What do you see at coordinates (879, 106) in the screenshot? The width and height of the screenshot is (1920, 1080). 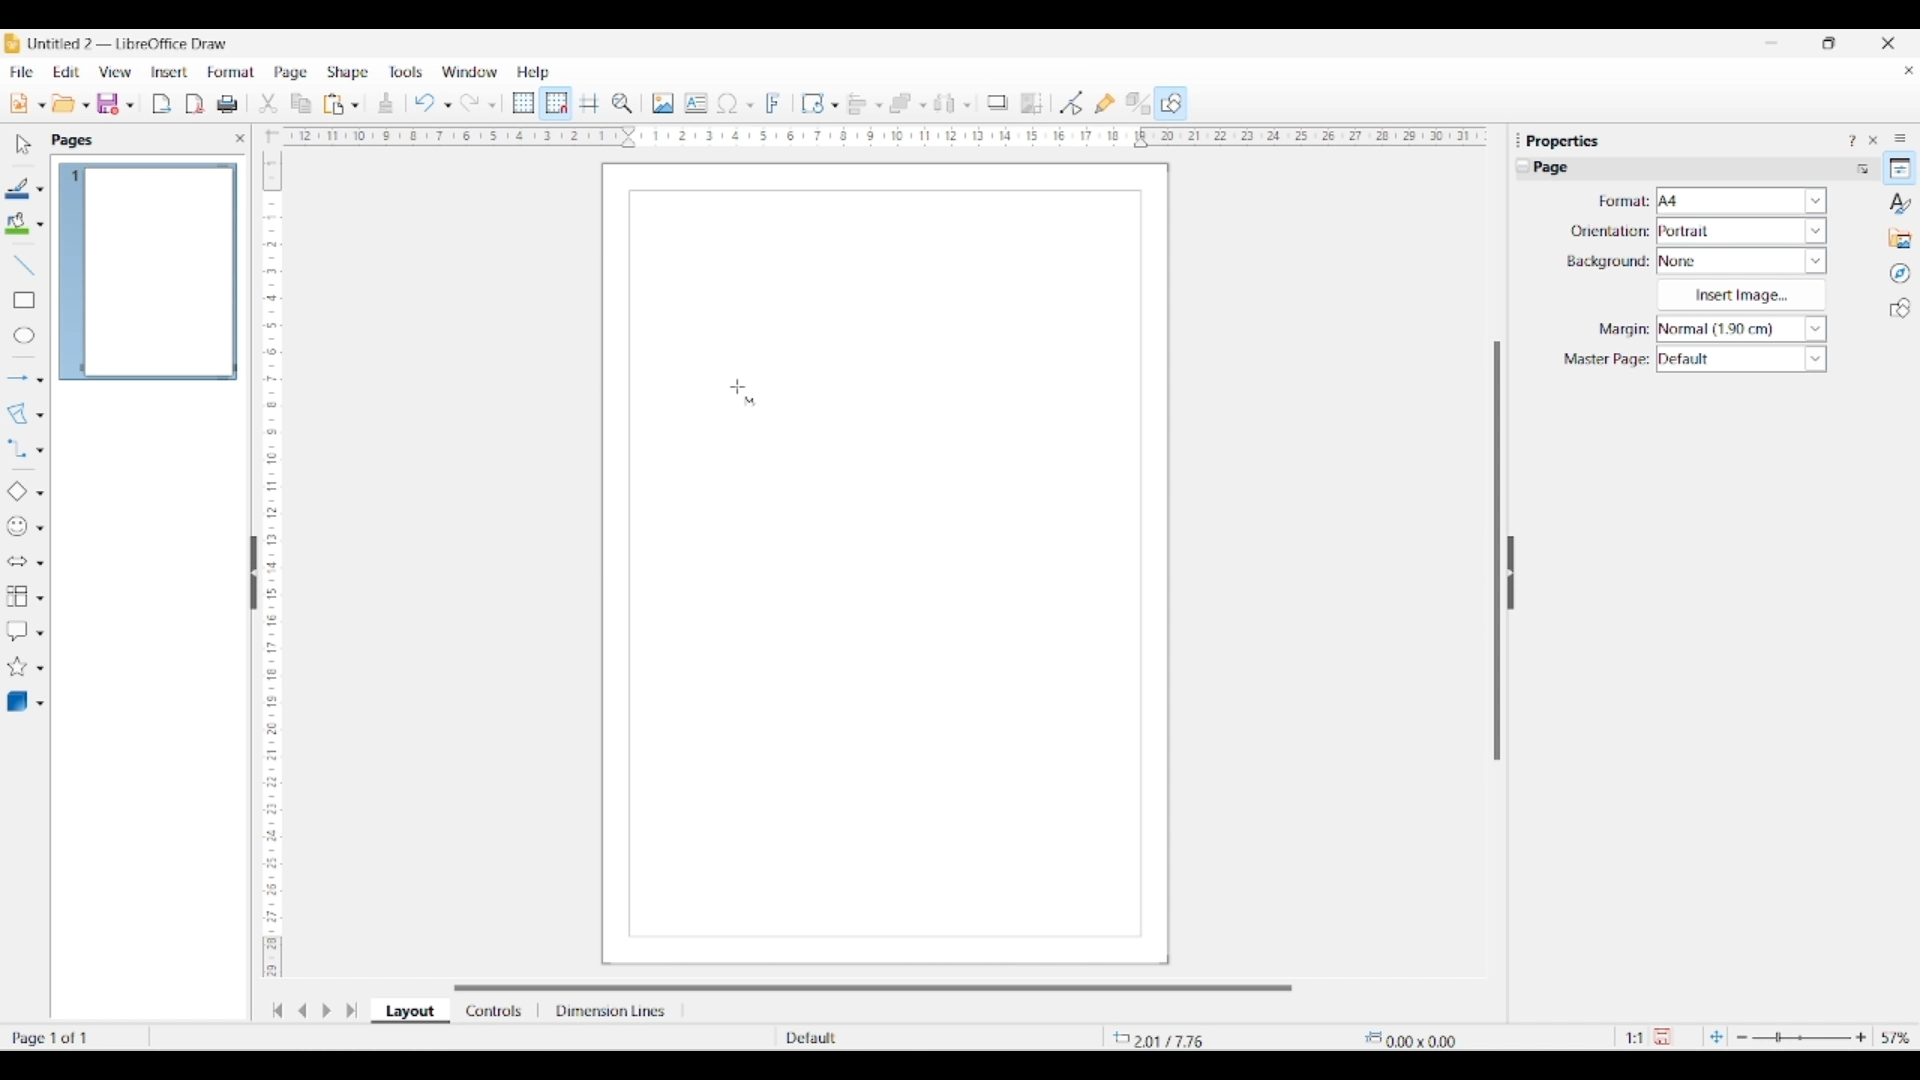 I see `Align object options` at bounding box center [879, 106].